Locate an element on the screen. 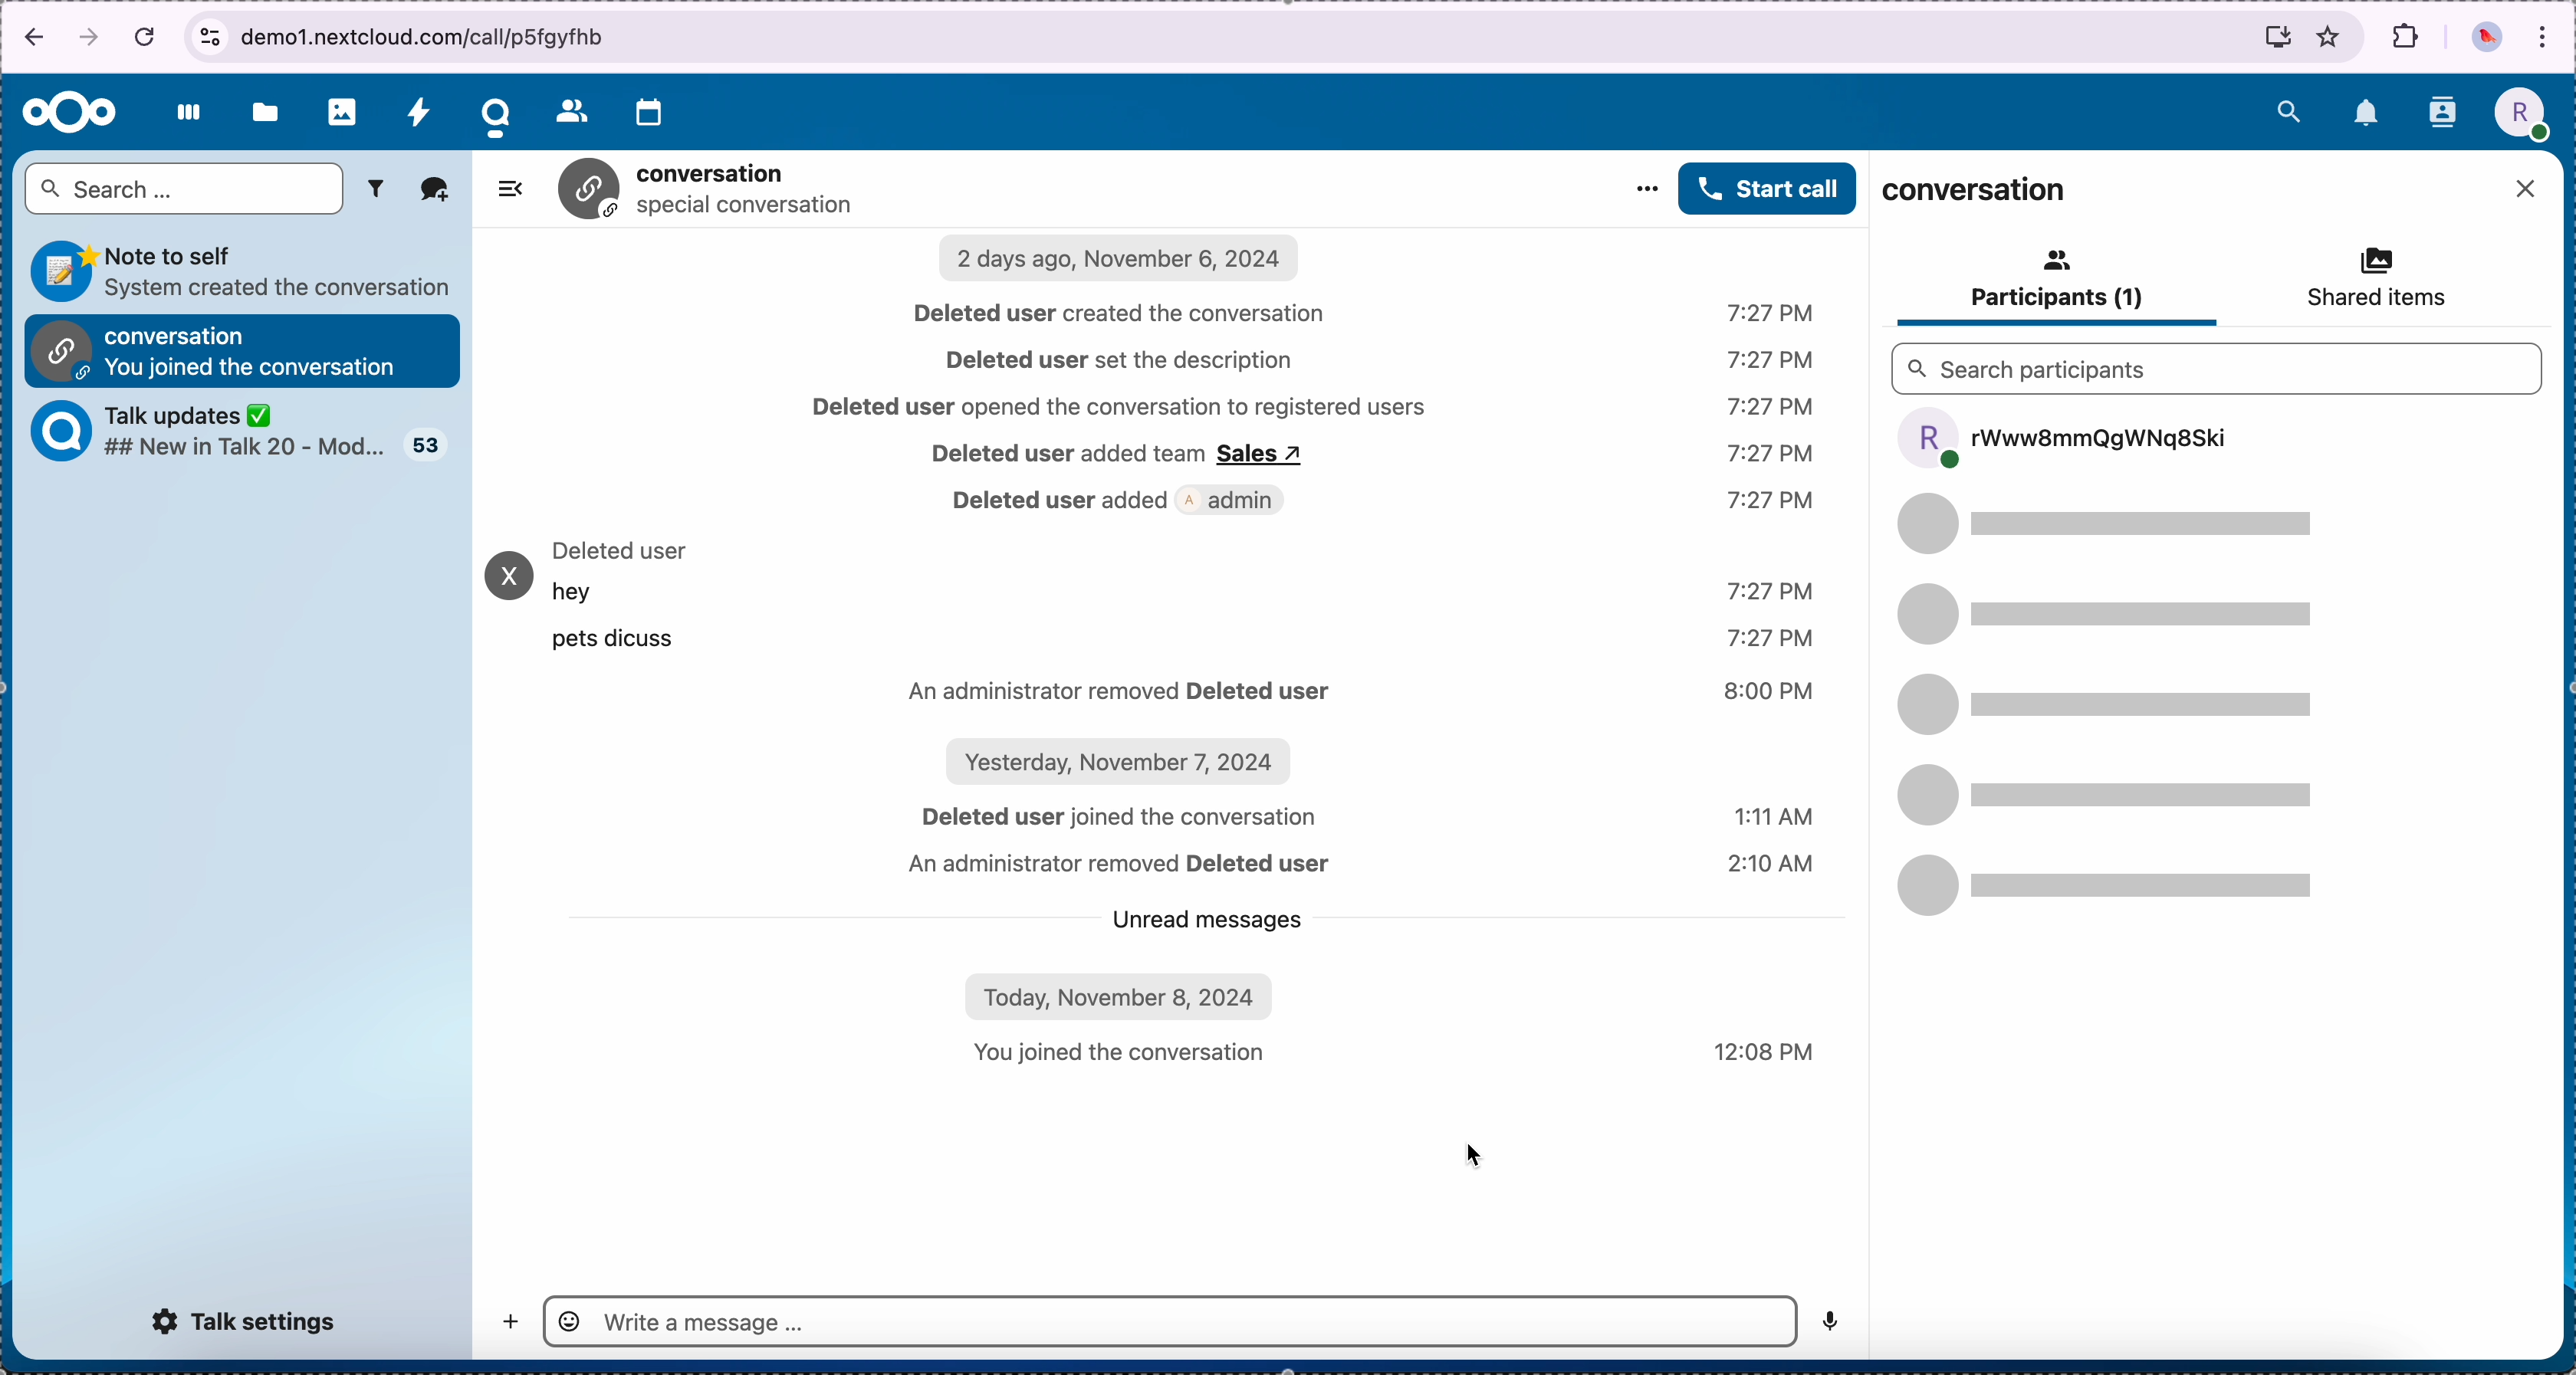  time is located at coordinates (1772, 456).